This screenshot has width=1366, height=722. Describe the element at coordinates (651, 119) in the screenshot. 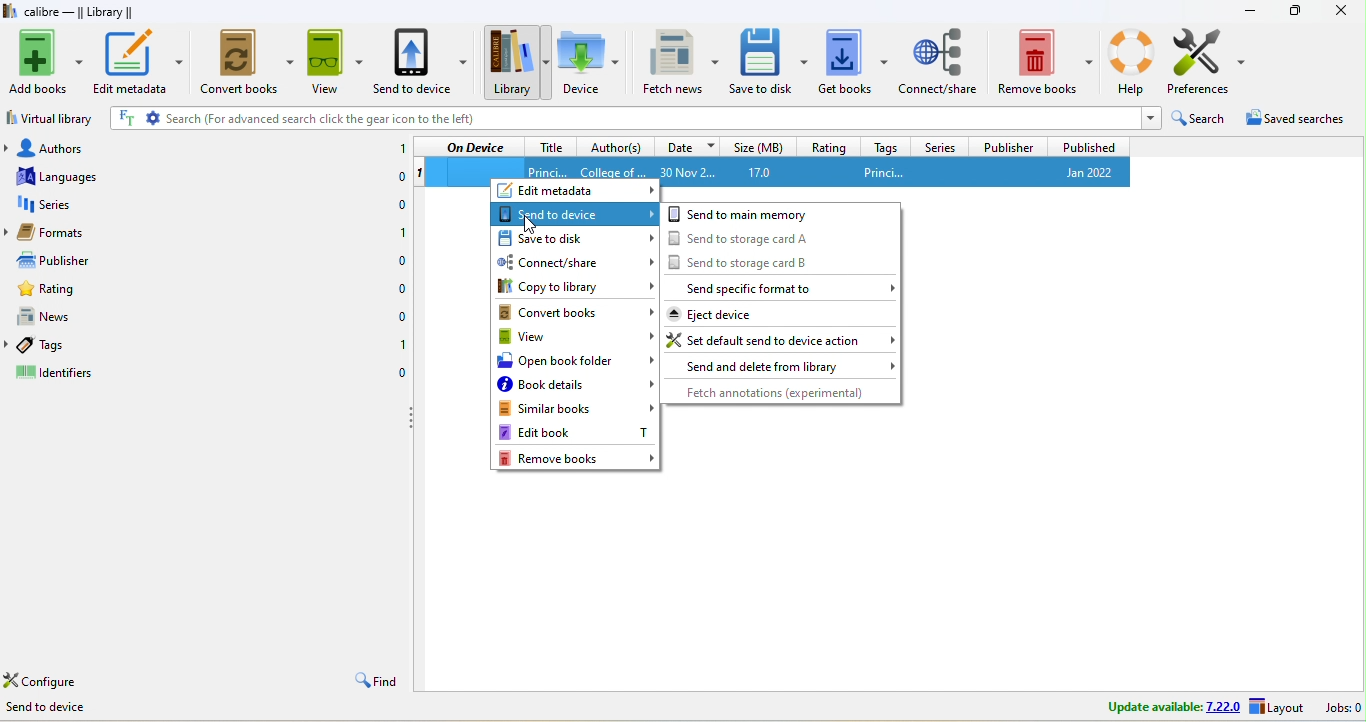

I see `search (for advanced search click the gear icon to the left)` at that location.